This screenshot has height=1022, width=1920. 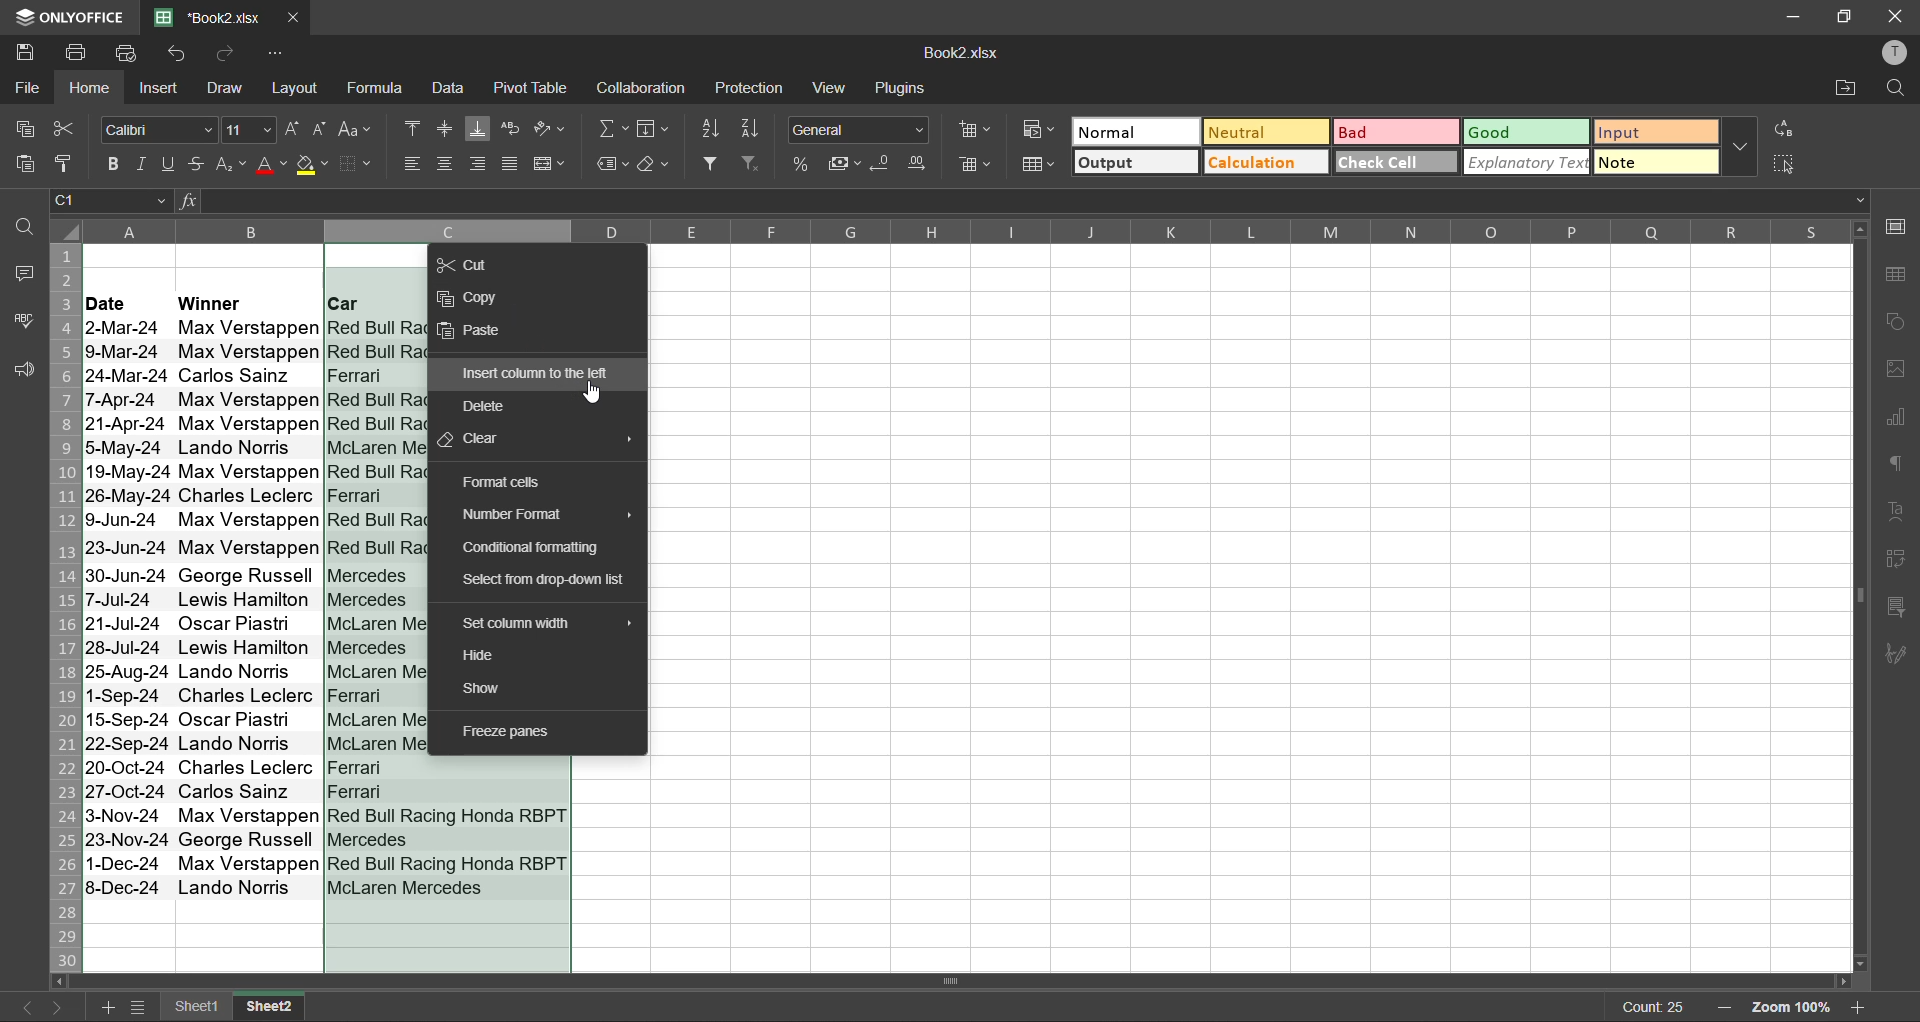 I want to click on increase decimal, so click(x=923, y=164).